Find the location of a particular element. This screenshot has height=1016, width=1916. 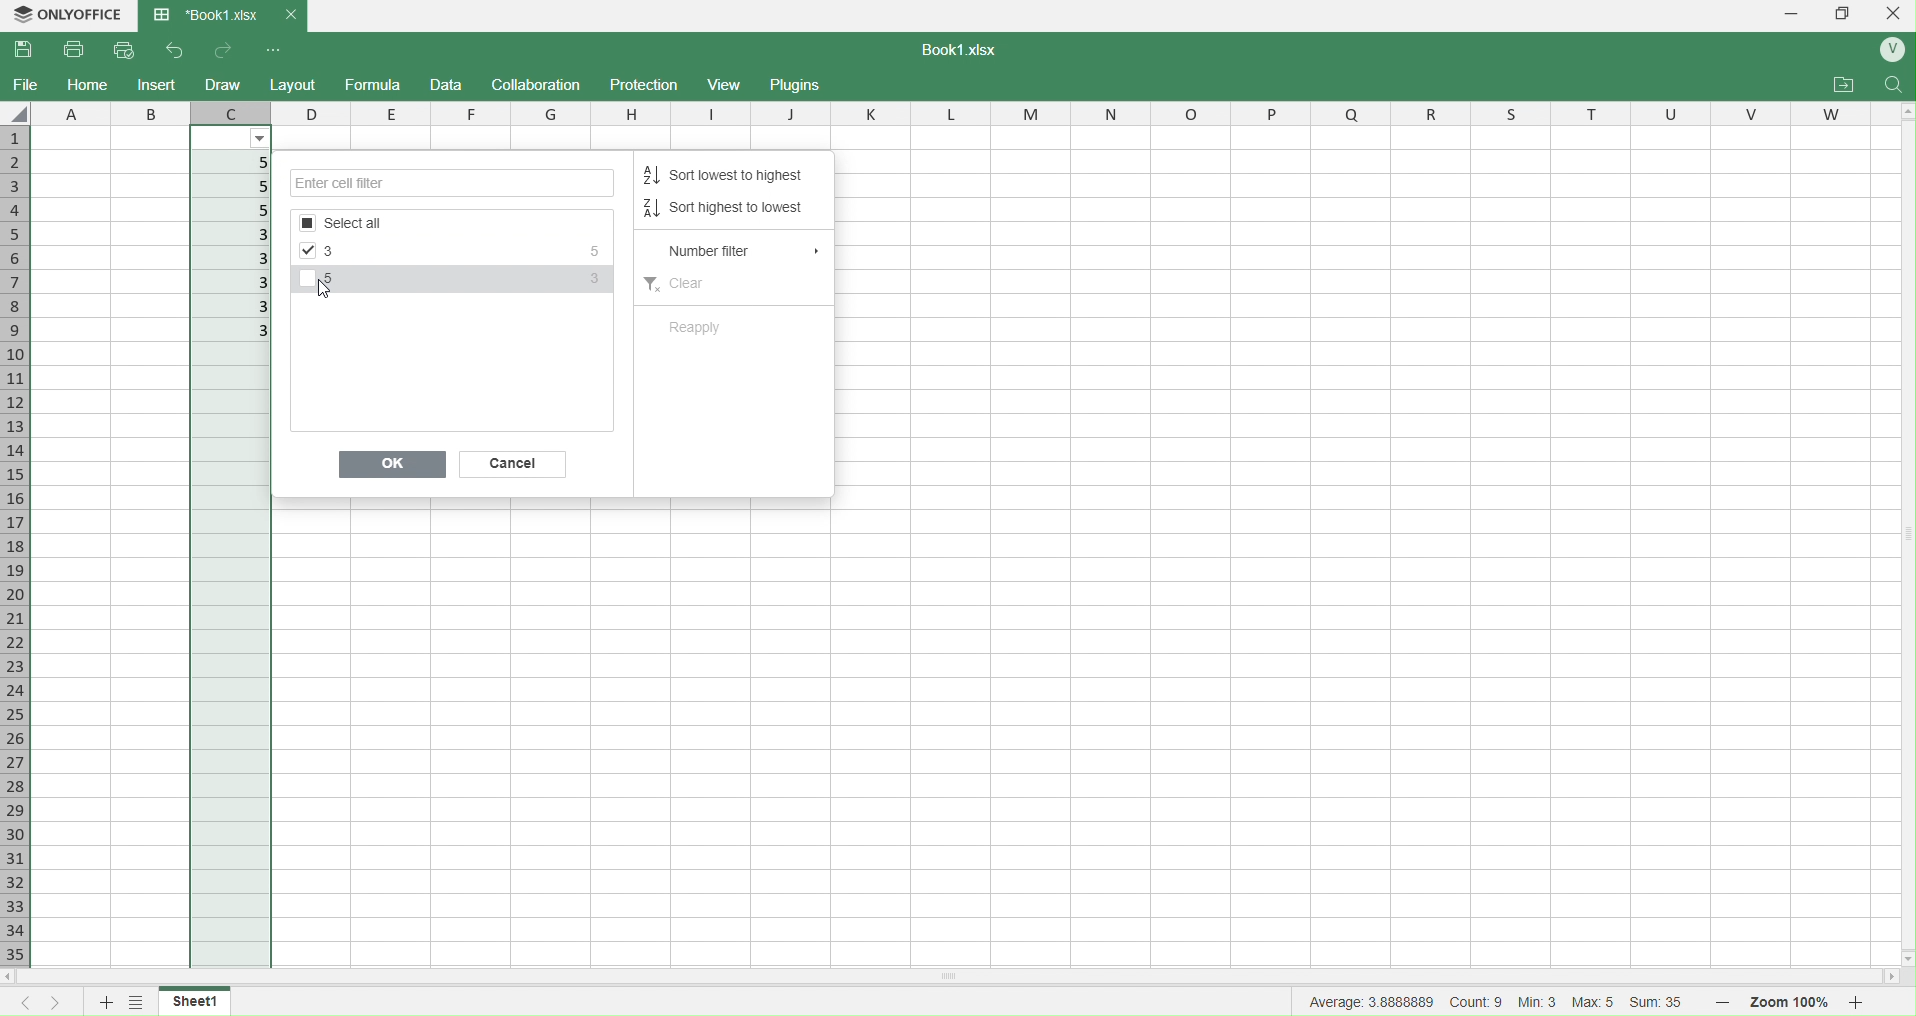

Box is located at coordinates (1845, 13).